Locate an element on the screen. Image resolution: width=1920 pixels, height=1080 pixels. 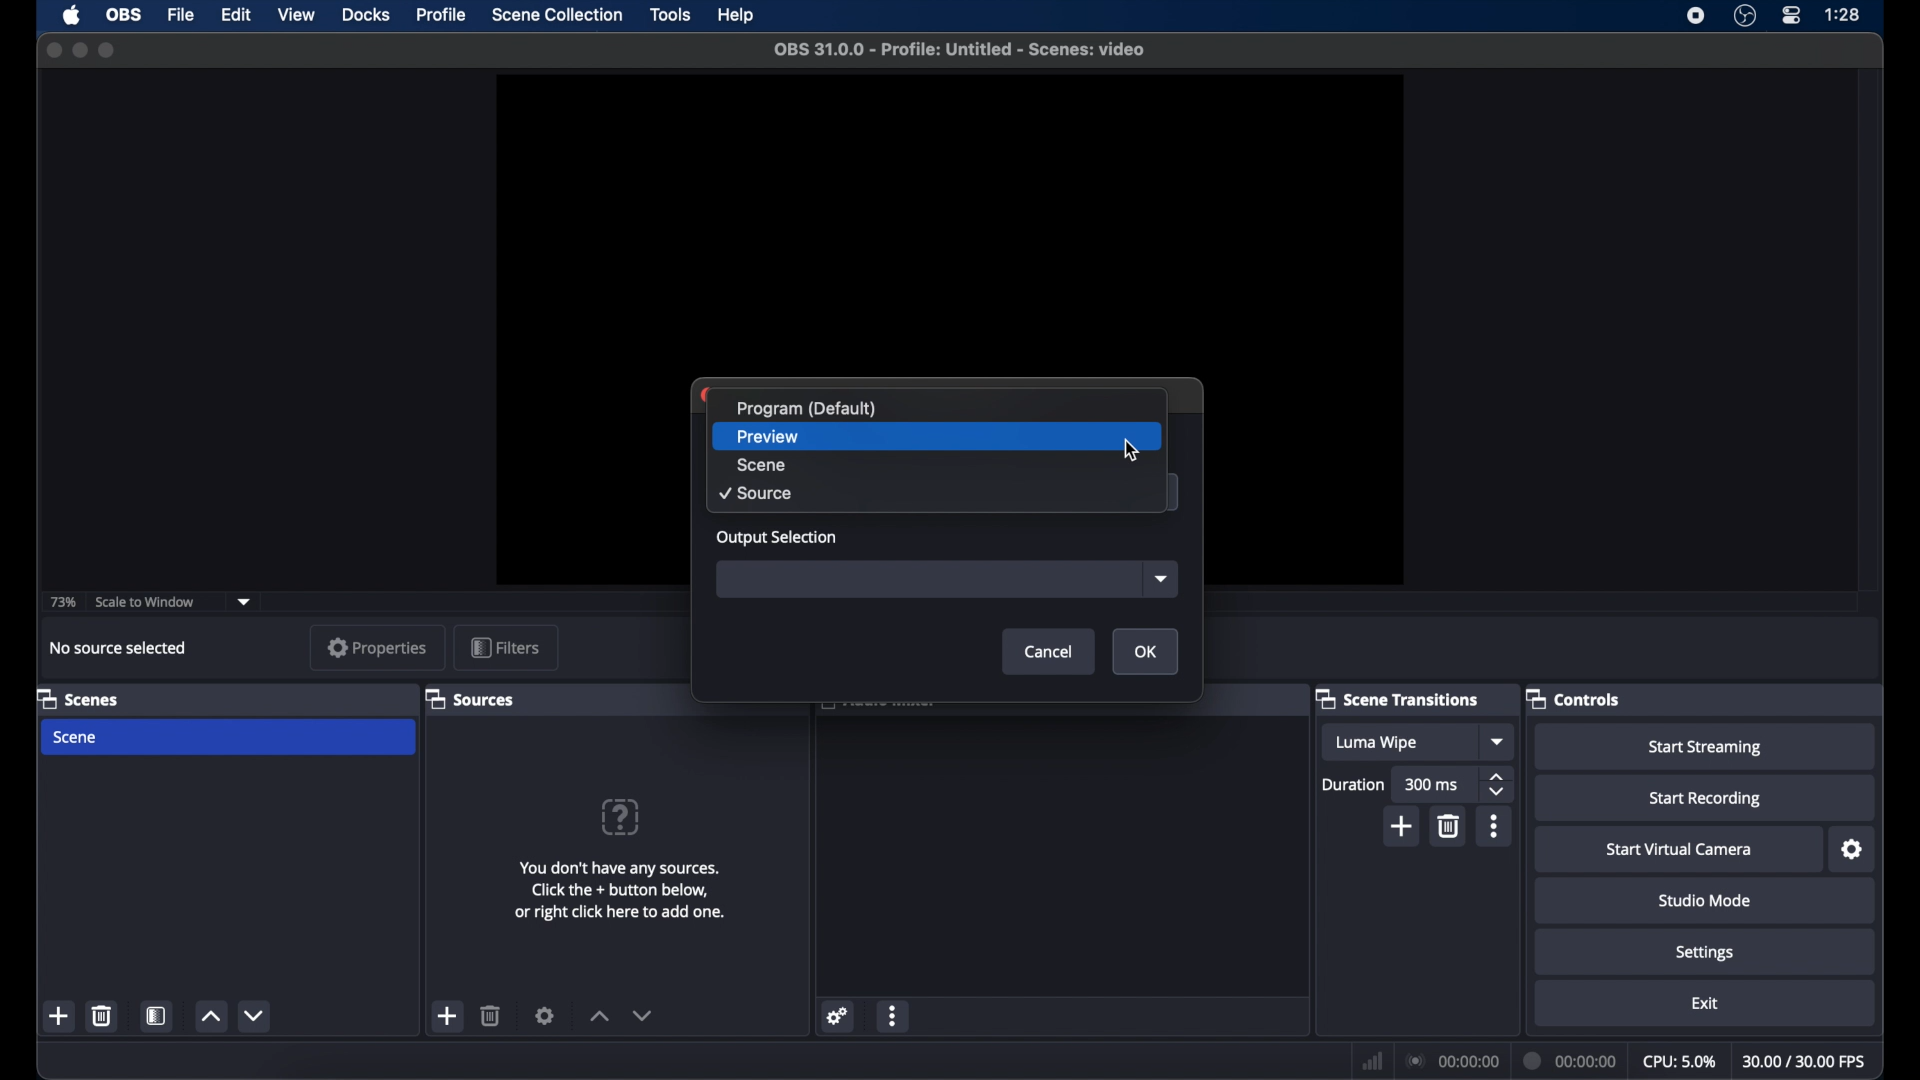
add is located at coordinates (1400, 826).